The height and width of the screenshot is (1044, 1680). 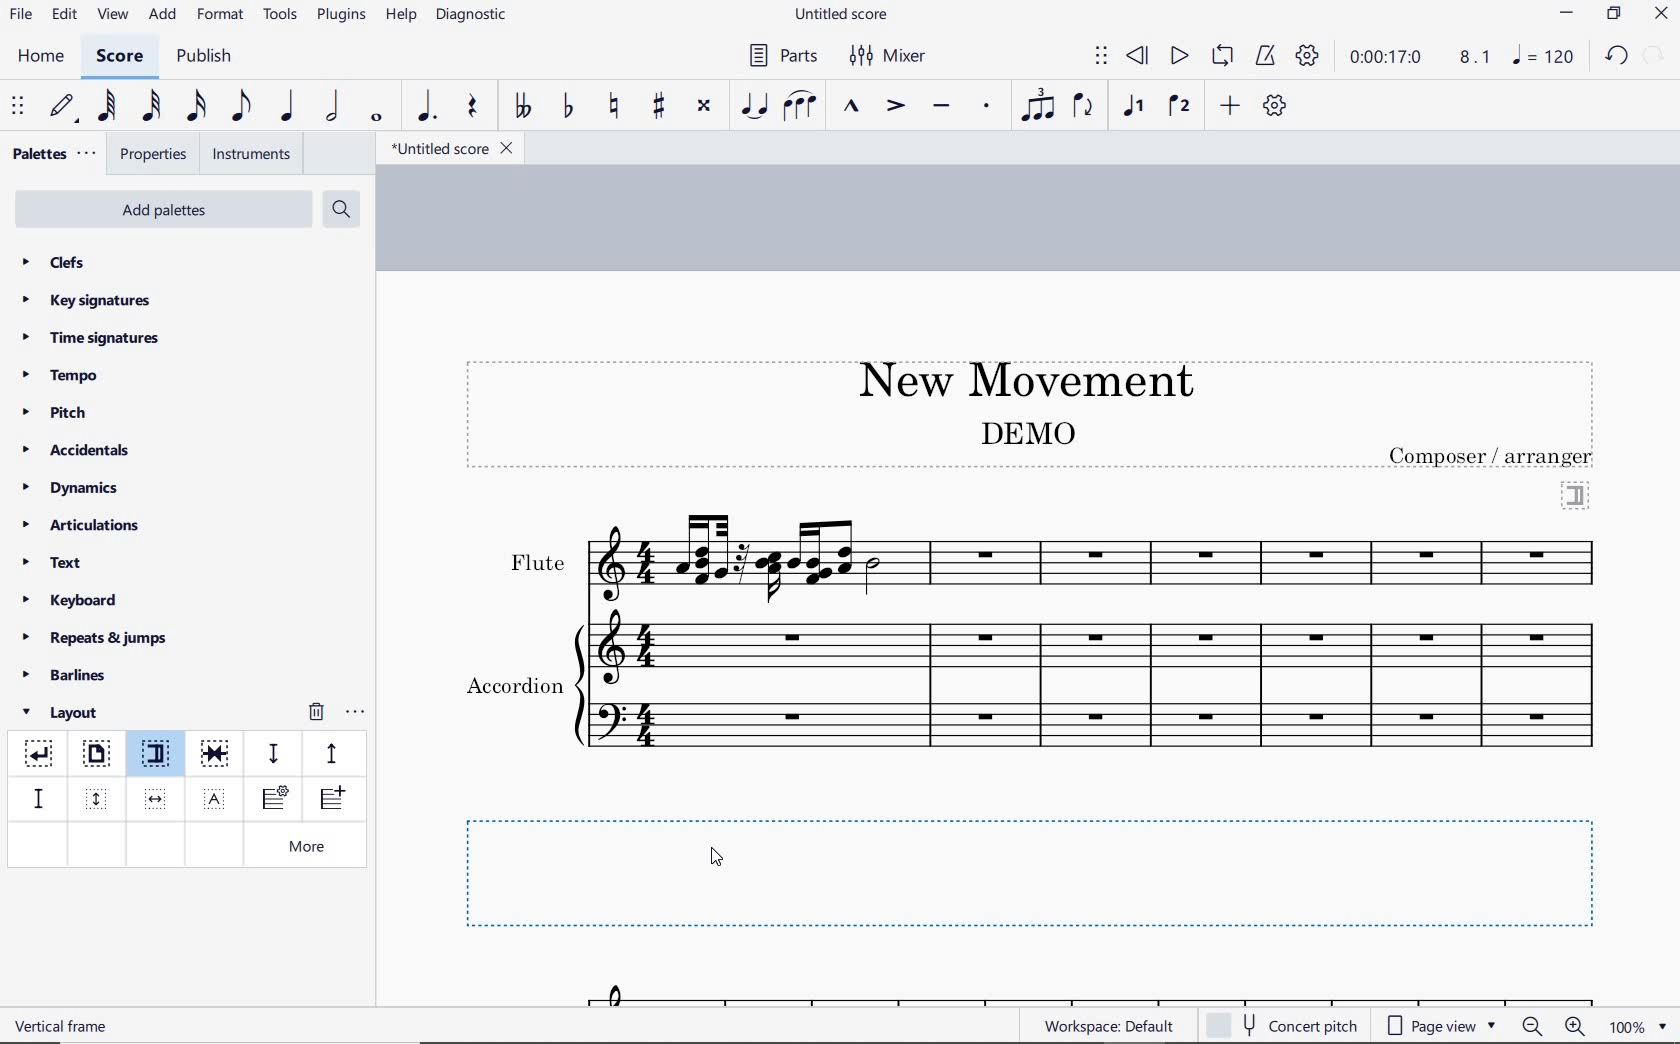 What do you see at coordinates (1097, 702) in the screenshot?
I see `Instrument: Accordion` at bounding box center [1097, 702].